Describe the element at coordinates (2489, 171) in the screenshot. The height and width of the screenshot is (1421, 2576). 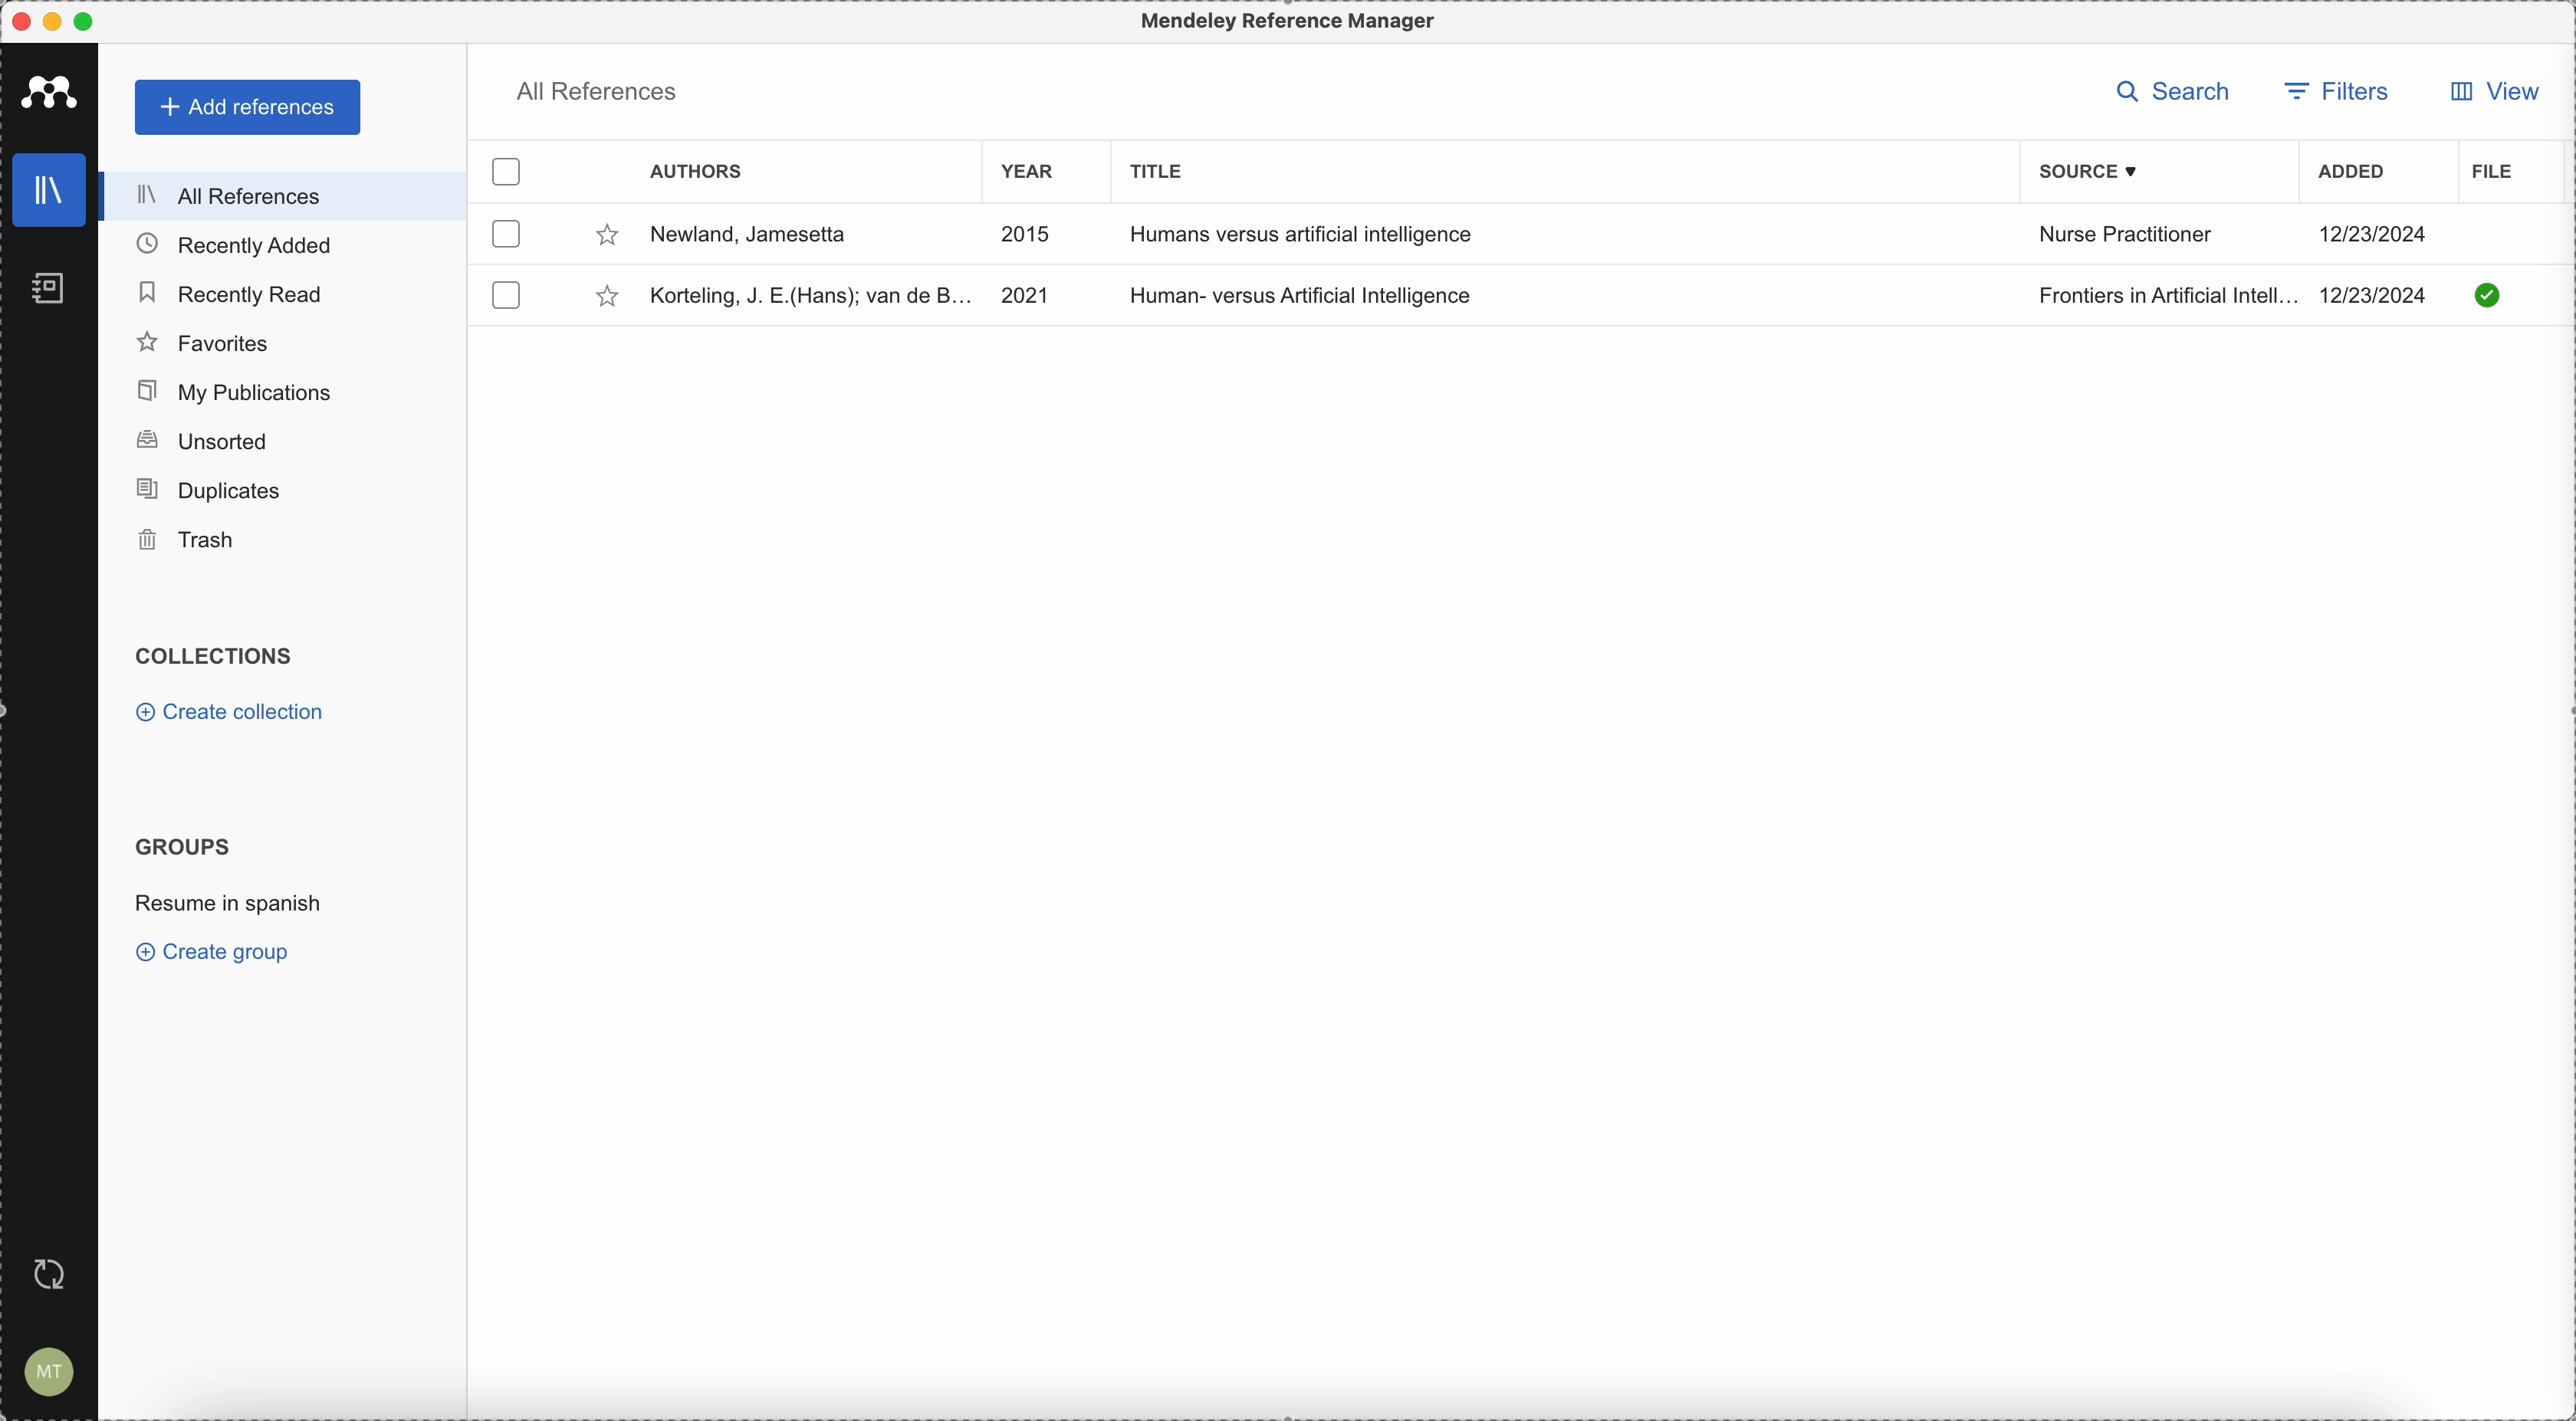
I see `file` at that location.